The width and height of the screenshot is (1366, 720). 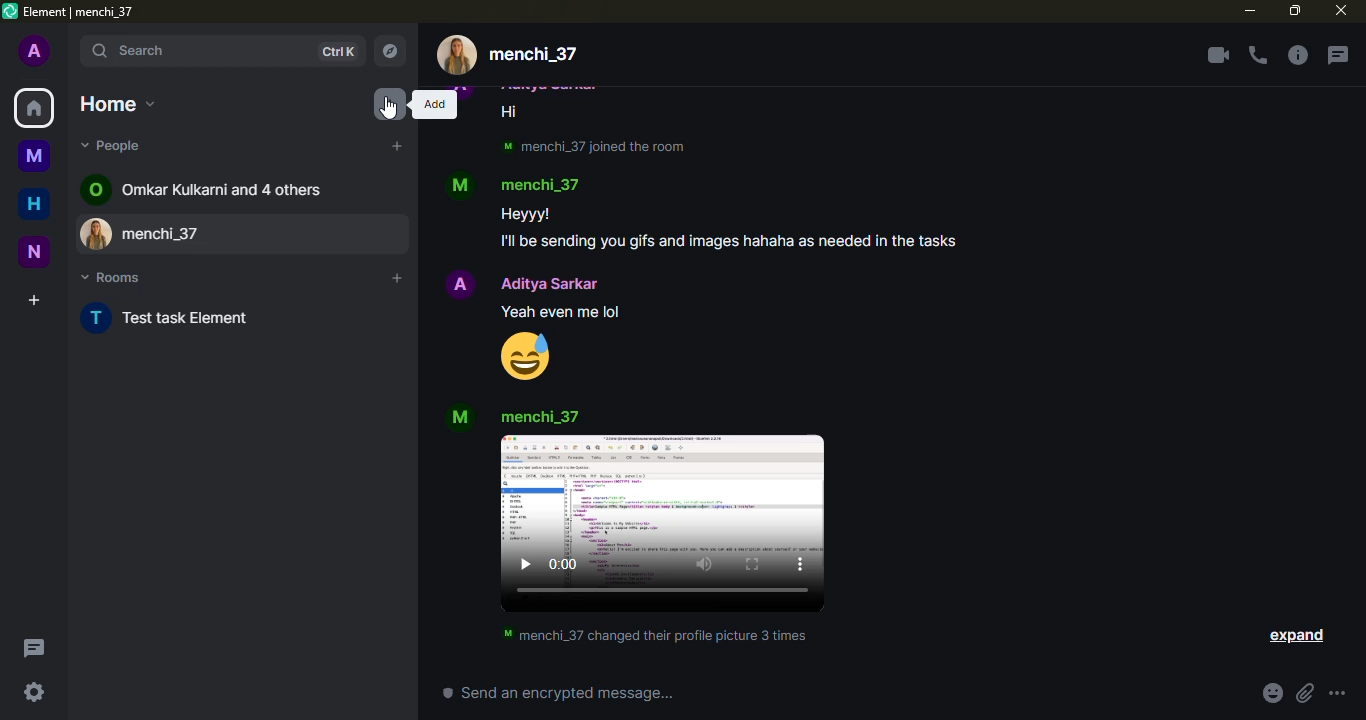 I want to click on Current profile picture, so click(x=457, y=55).